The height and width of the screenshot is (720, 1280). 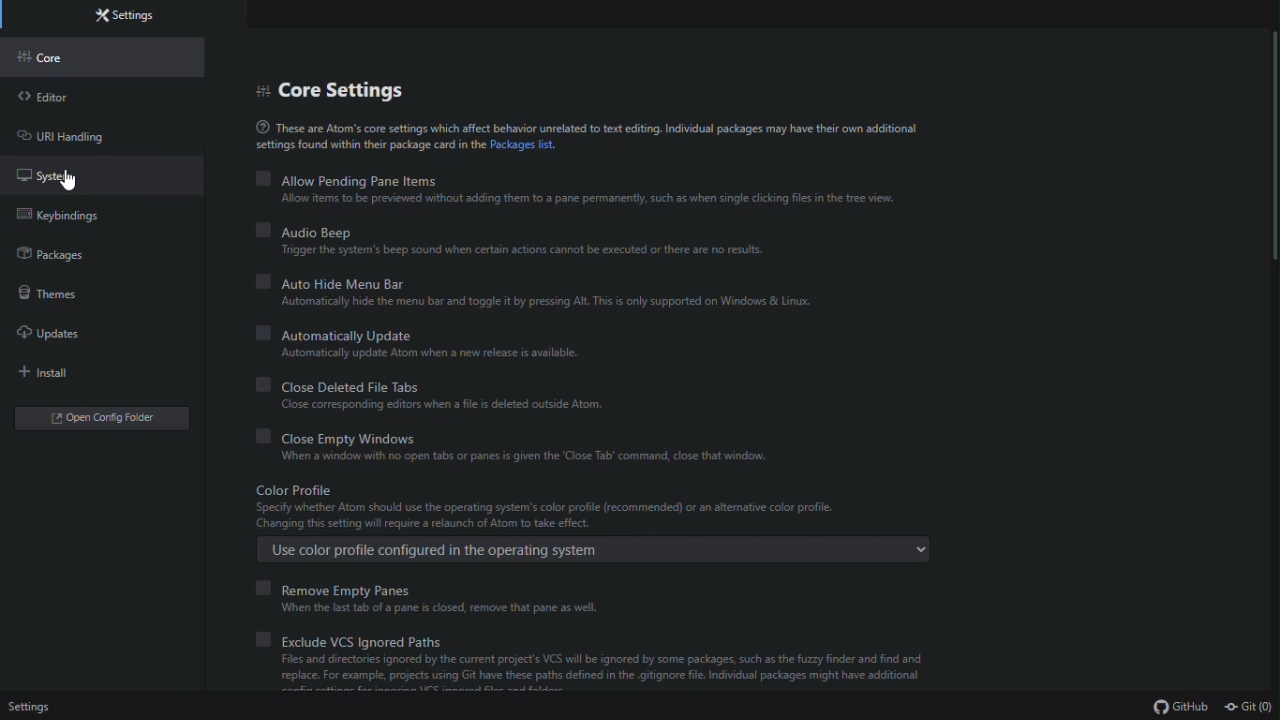 What do you see at coordinates (64, 294) in the screenshot?
I see `Themes` at bounding box center [64, 294].